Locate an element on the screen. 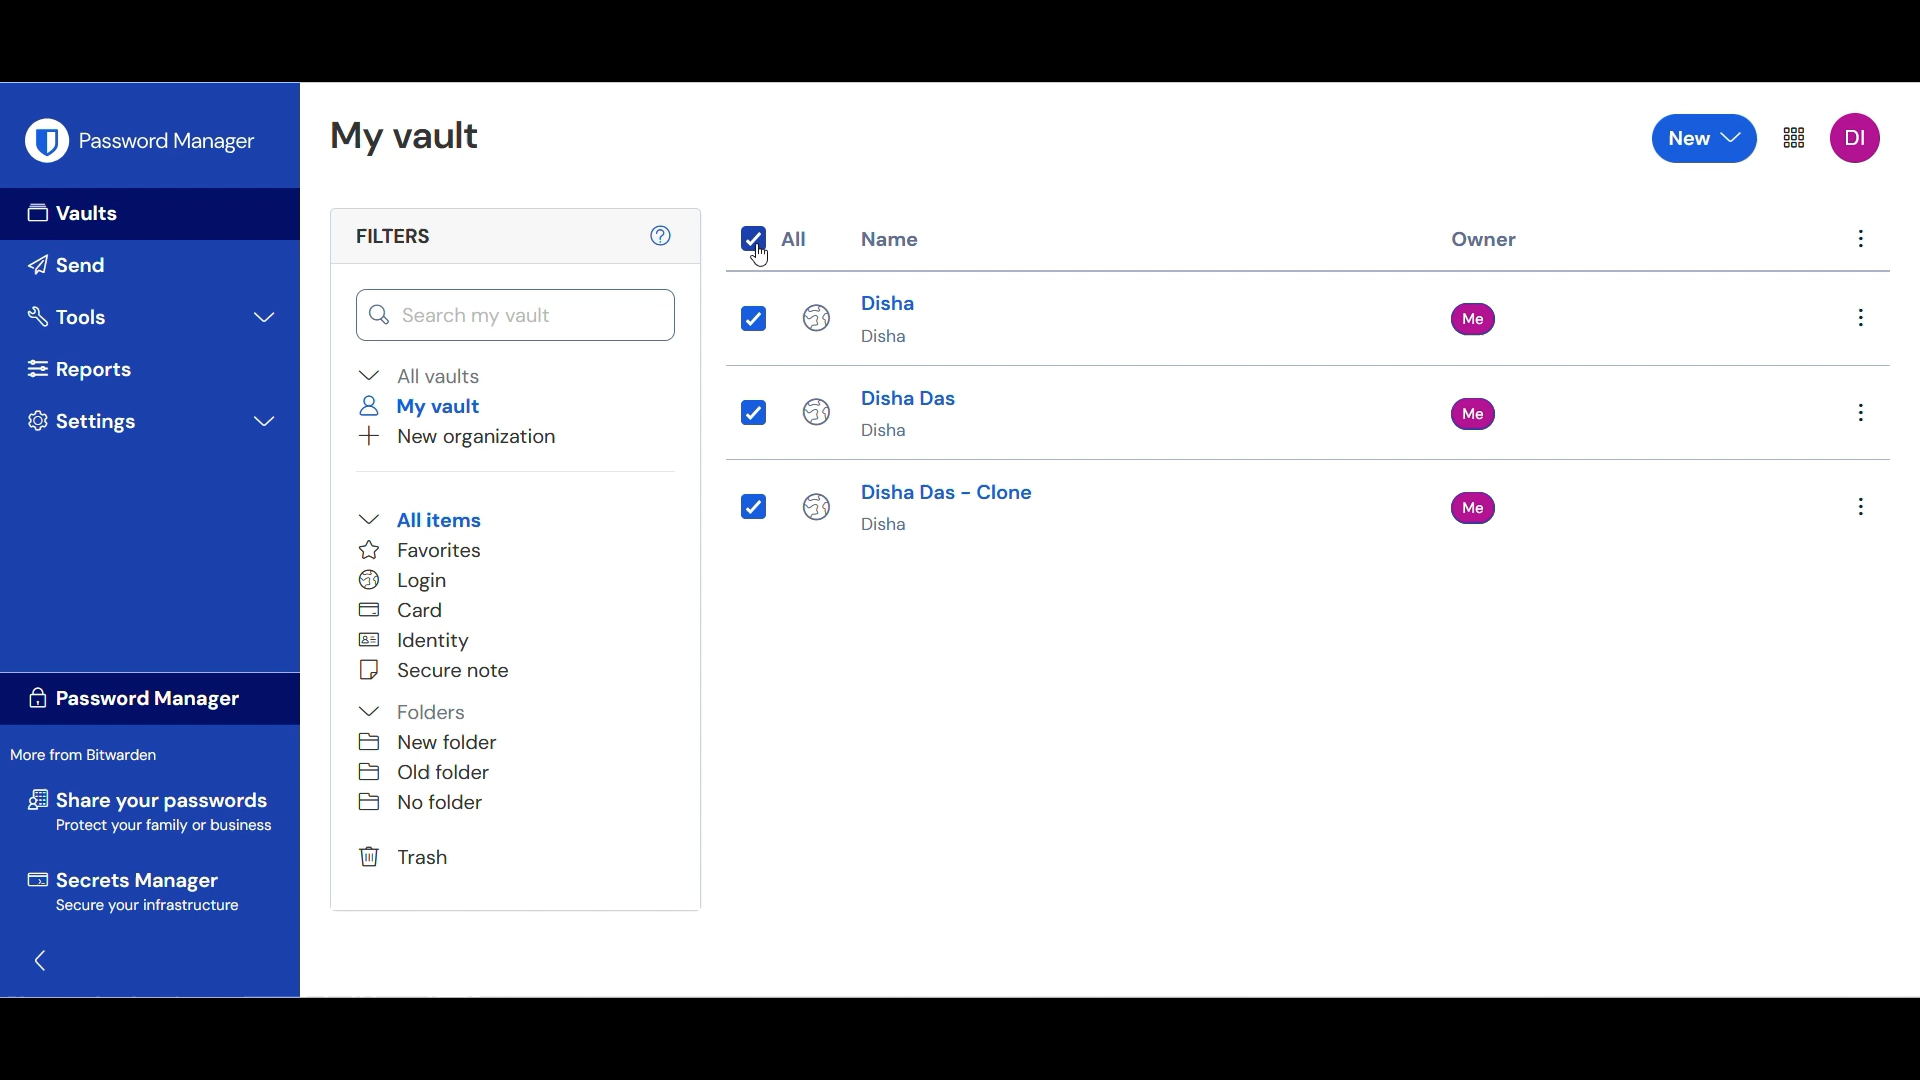 Image resolution: width=1920 pixels, height=1080 pixels. Expand tools is located at coordinates (152, 317).